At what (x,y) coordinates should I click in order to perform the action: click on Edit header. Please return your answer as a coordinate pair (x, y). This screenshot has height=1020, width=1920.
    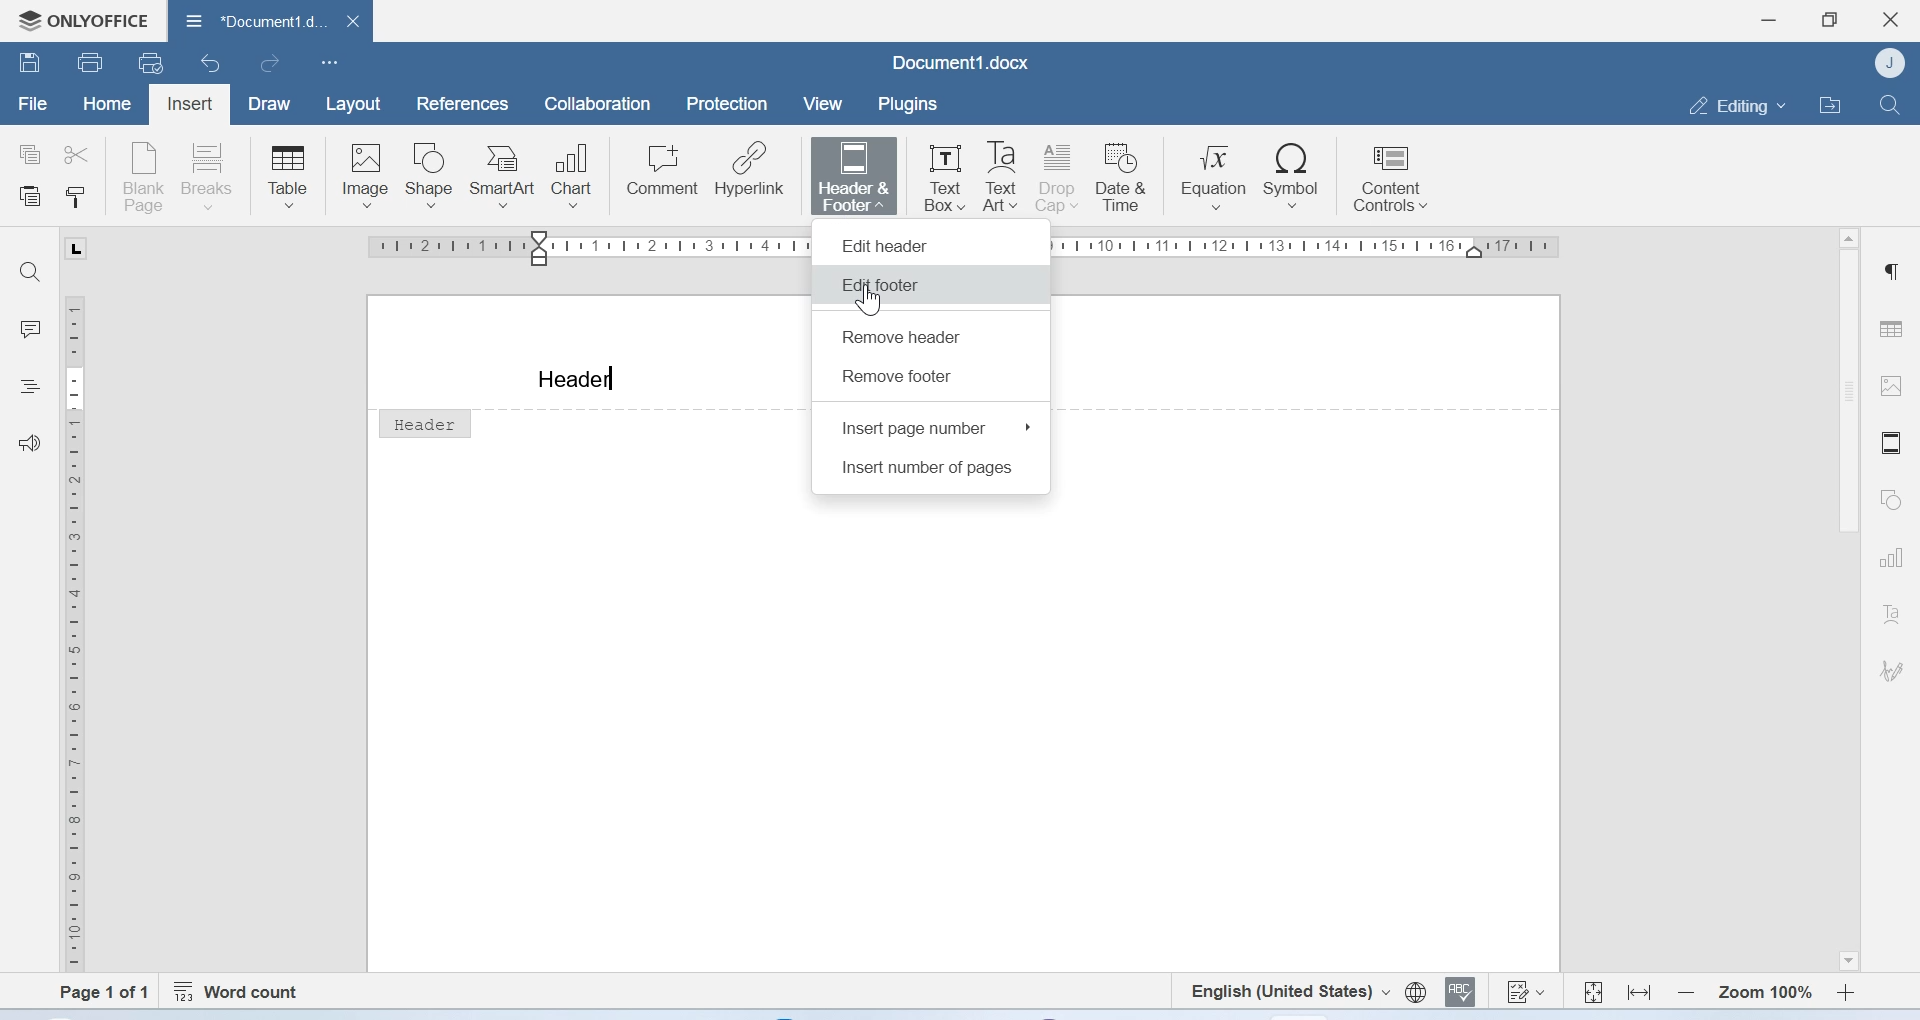
    Looking at the image, I should click on (933, 241).